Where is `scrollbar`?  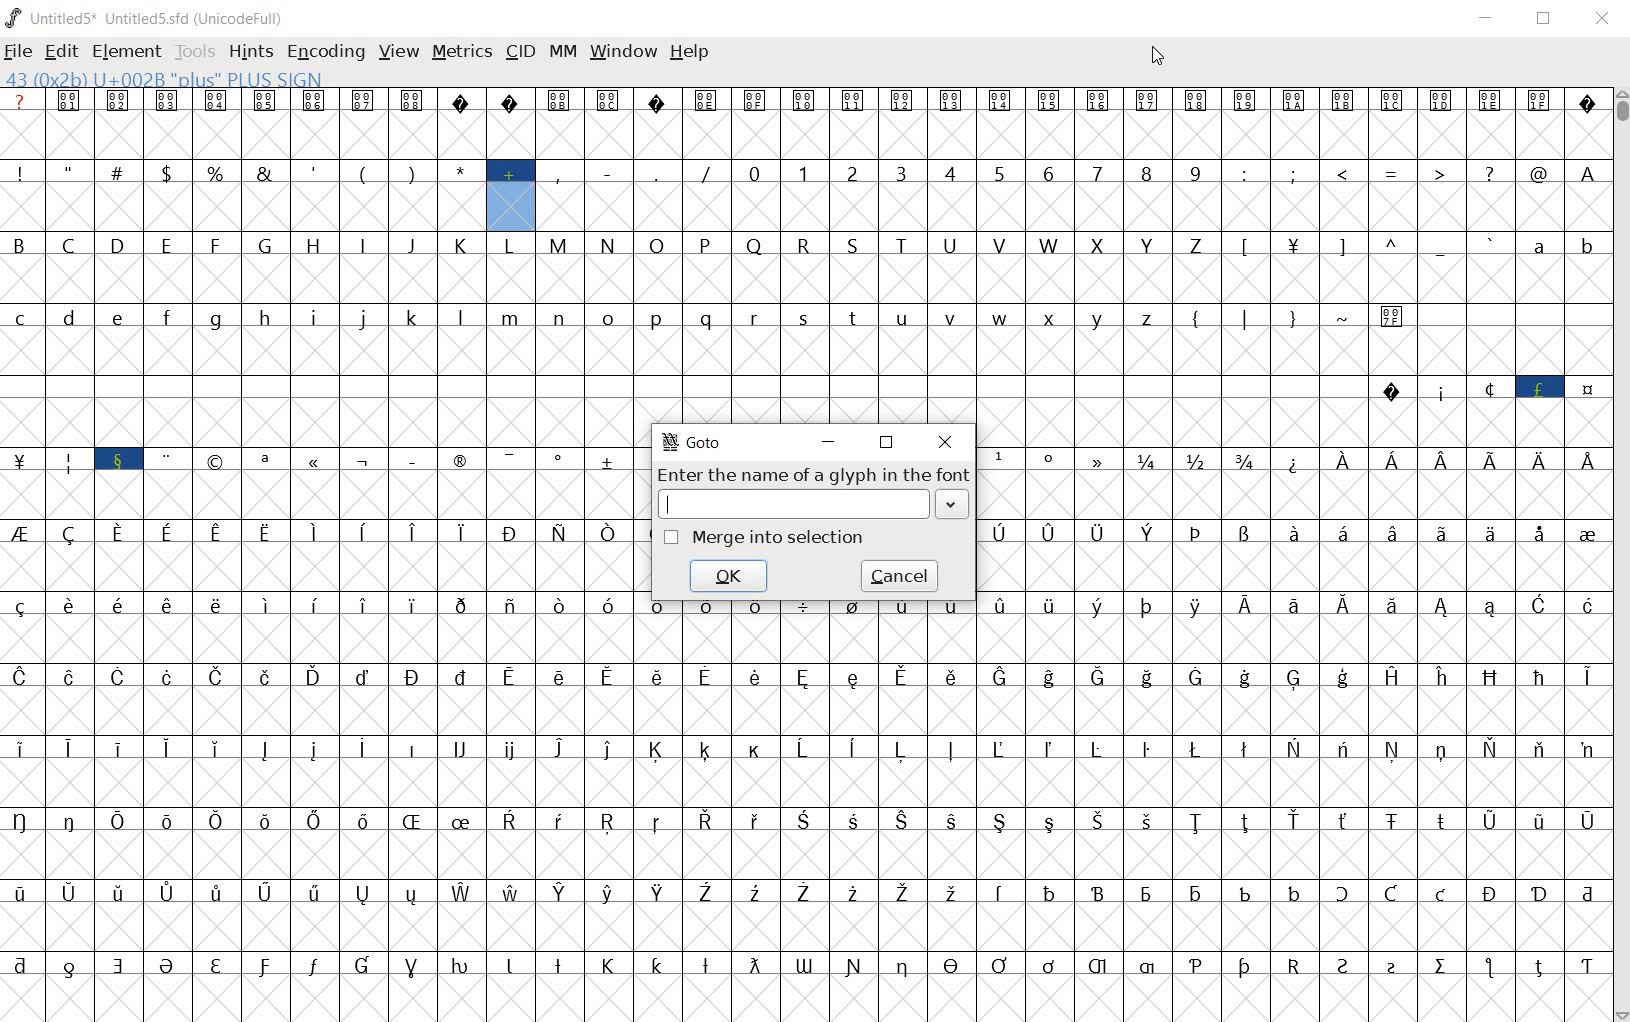
scrollbar is located at coordinates (1620, 555).